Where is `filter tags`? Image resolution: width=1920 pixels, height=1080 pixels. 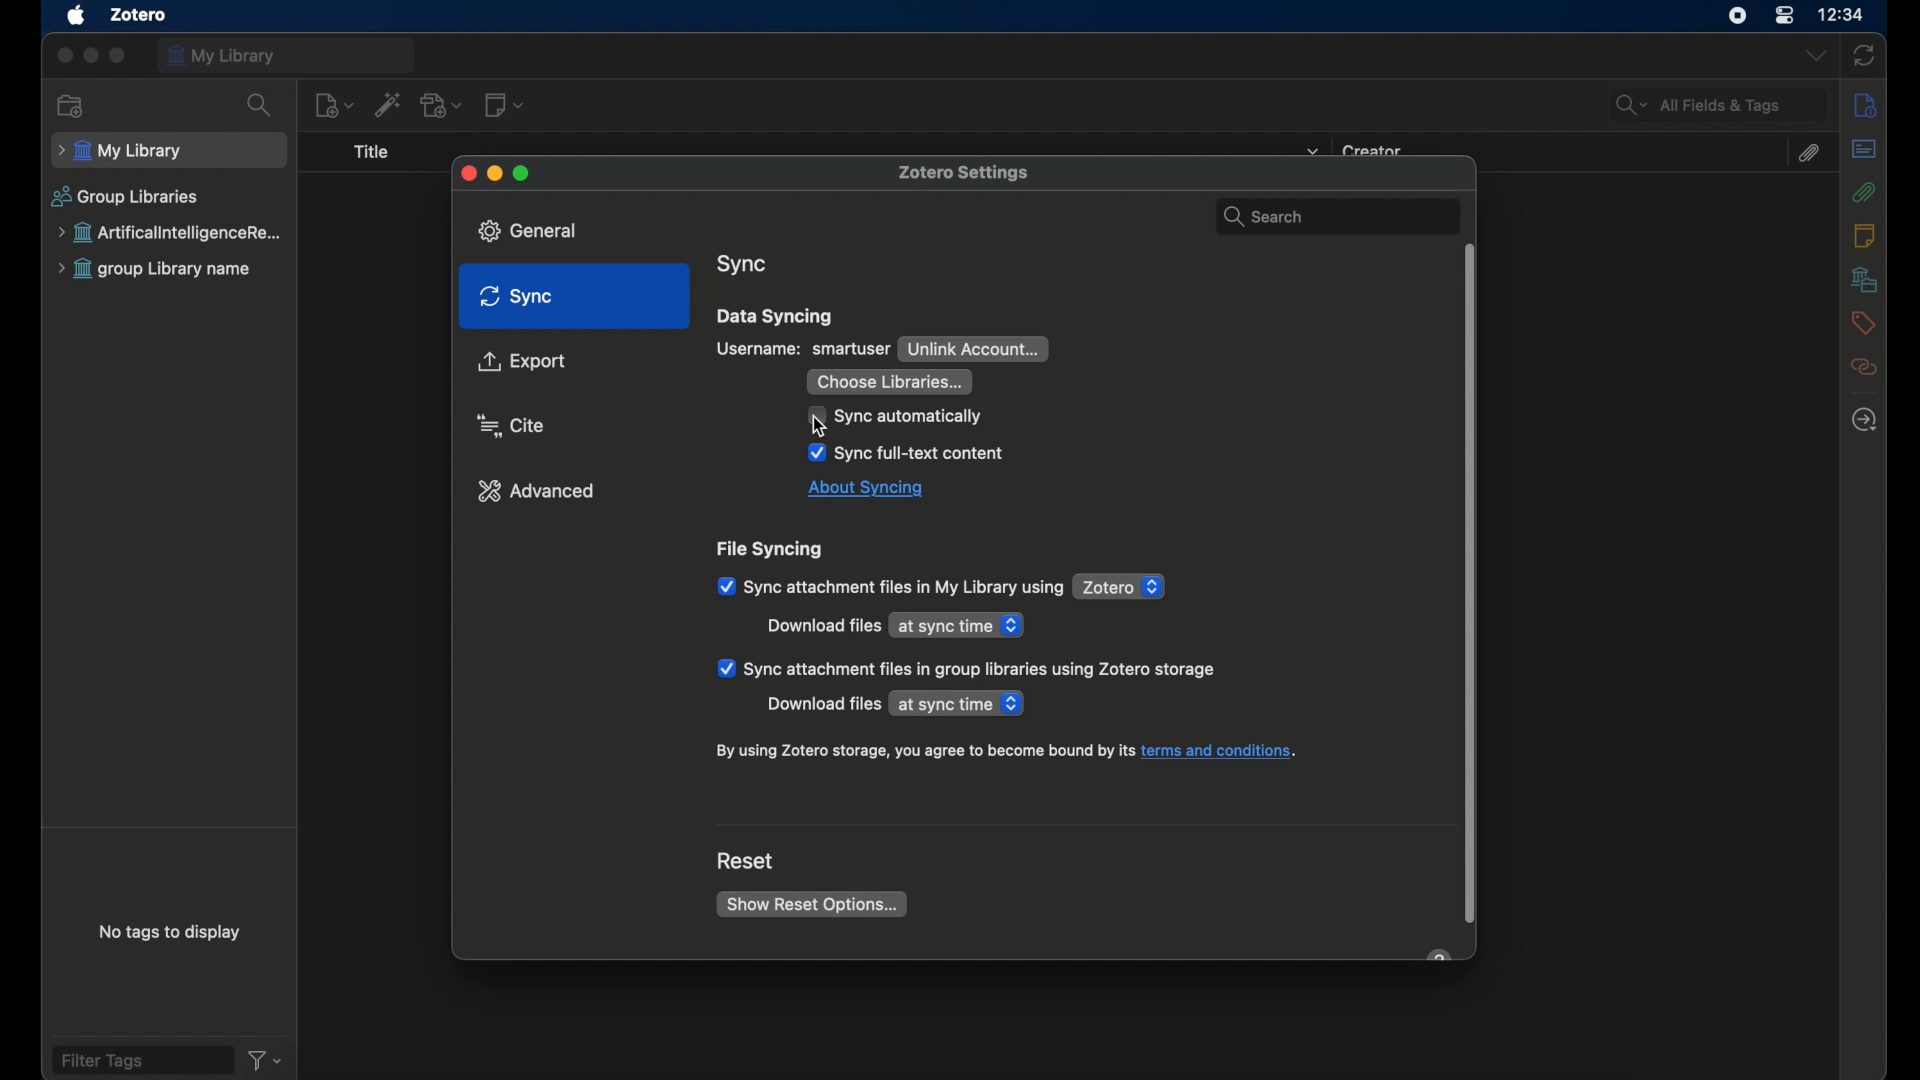 filter tags is located at coordinates (141, 1060).